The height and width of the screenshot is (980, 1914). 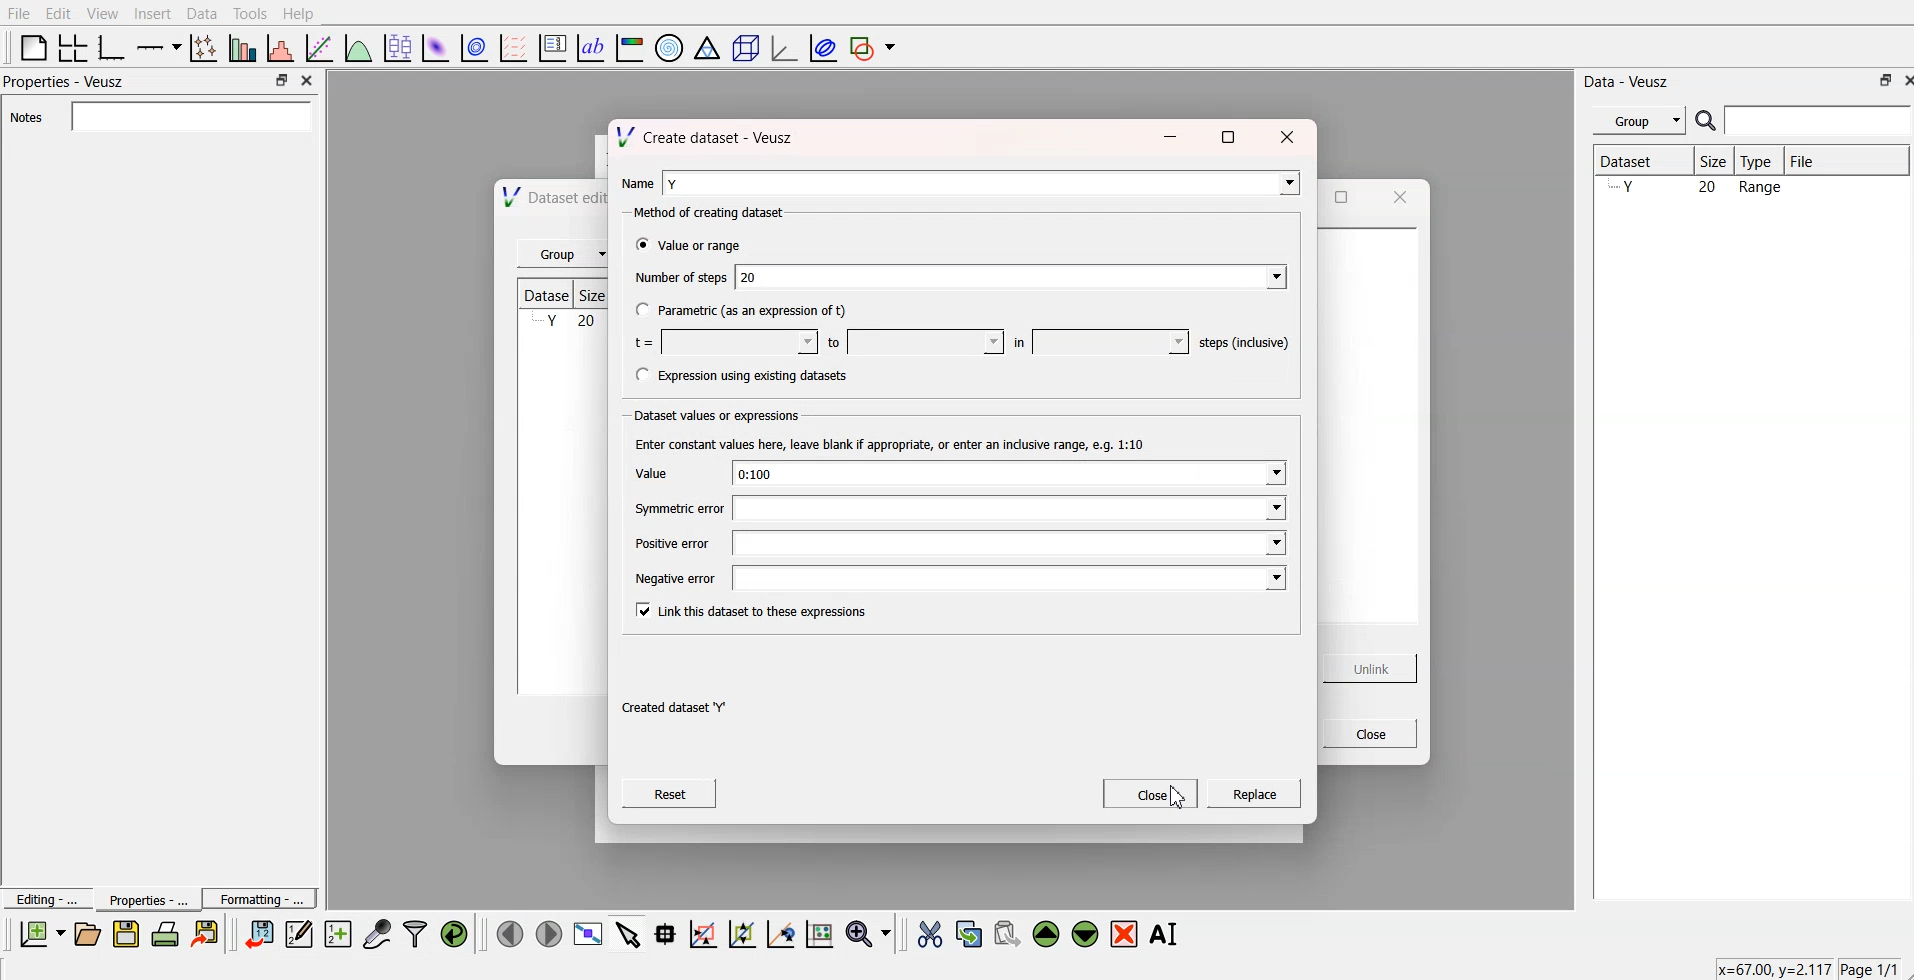 I want to click on add an axis to the plot, so click(x=159, y=46).